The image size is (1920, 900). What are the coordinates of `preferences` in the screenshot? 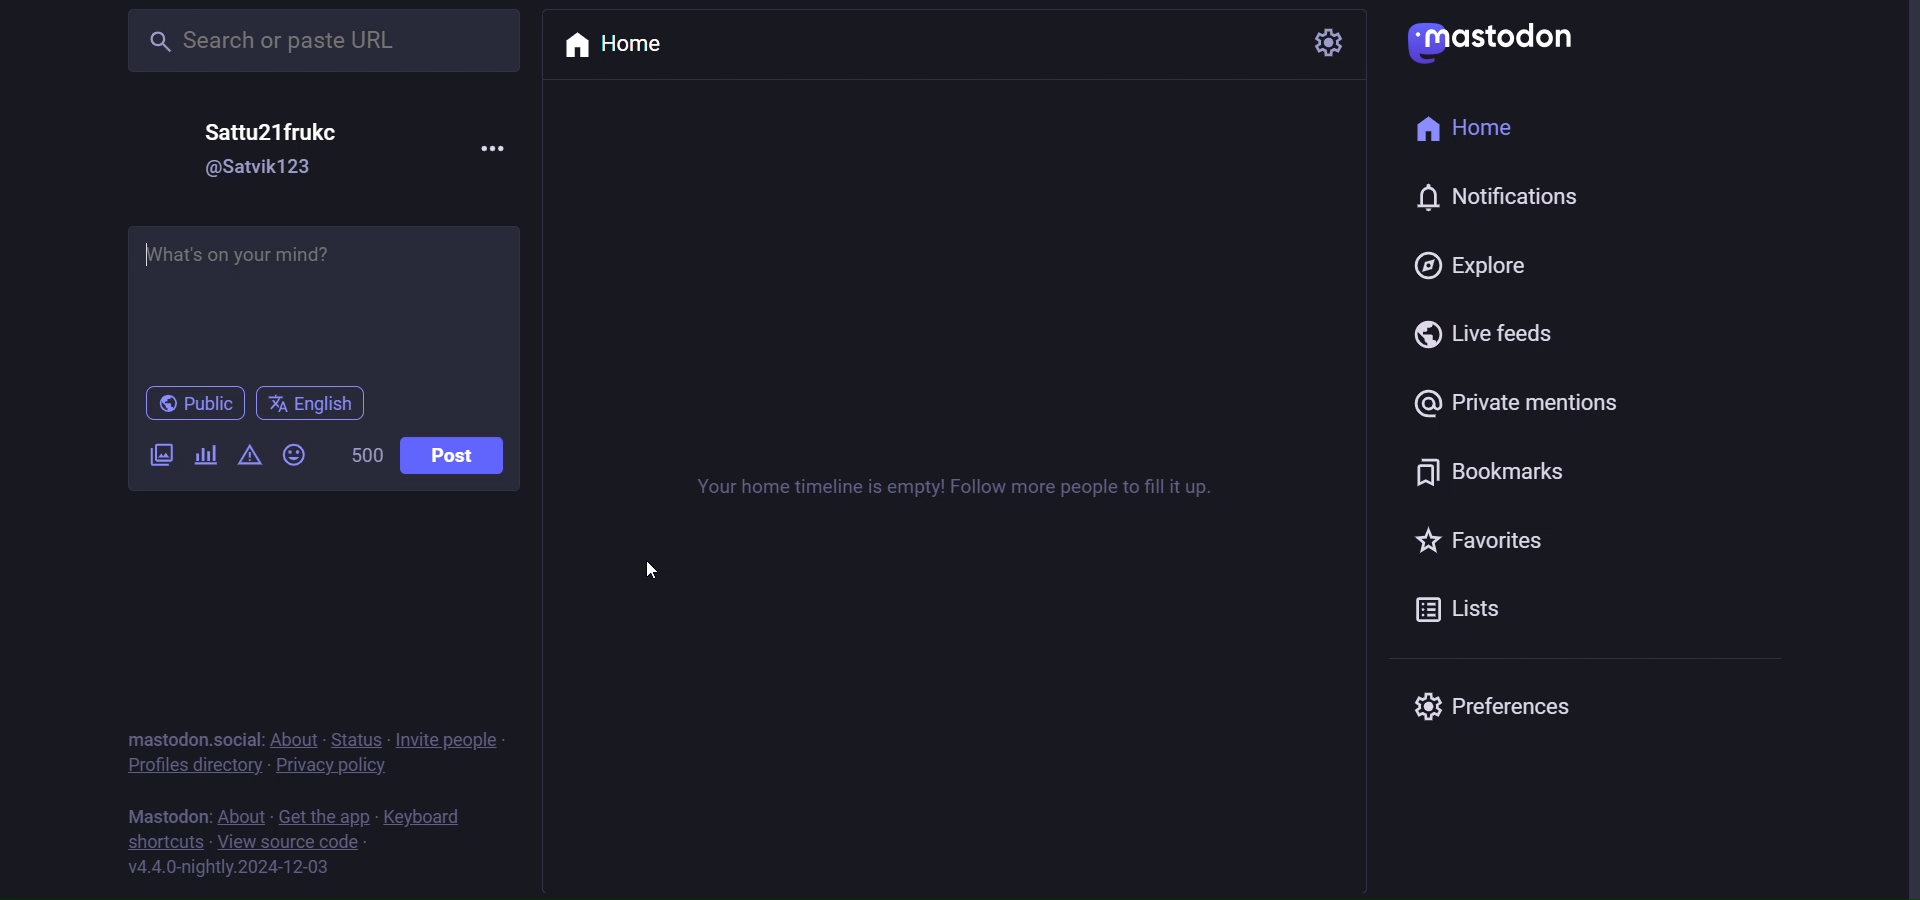 It's located at (1501, 709).